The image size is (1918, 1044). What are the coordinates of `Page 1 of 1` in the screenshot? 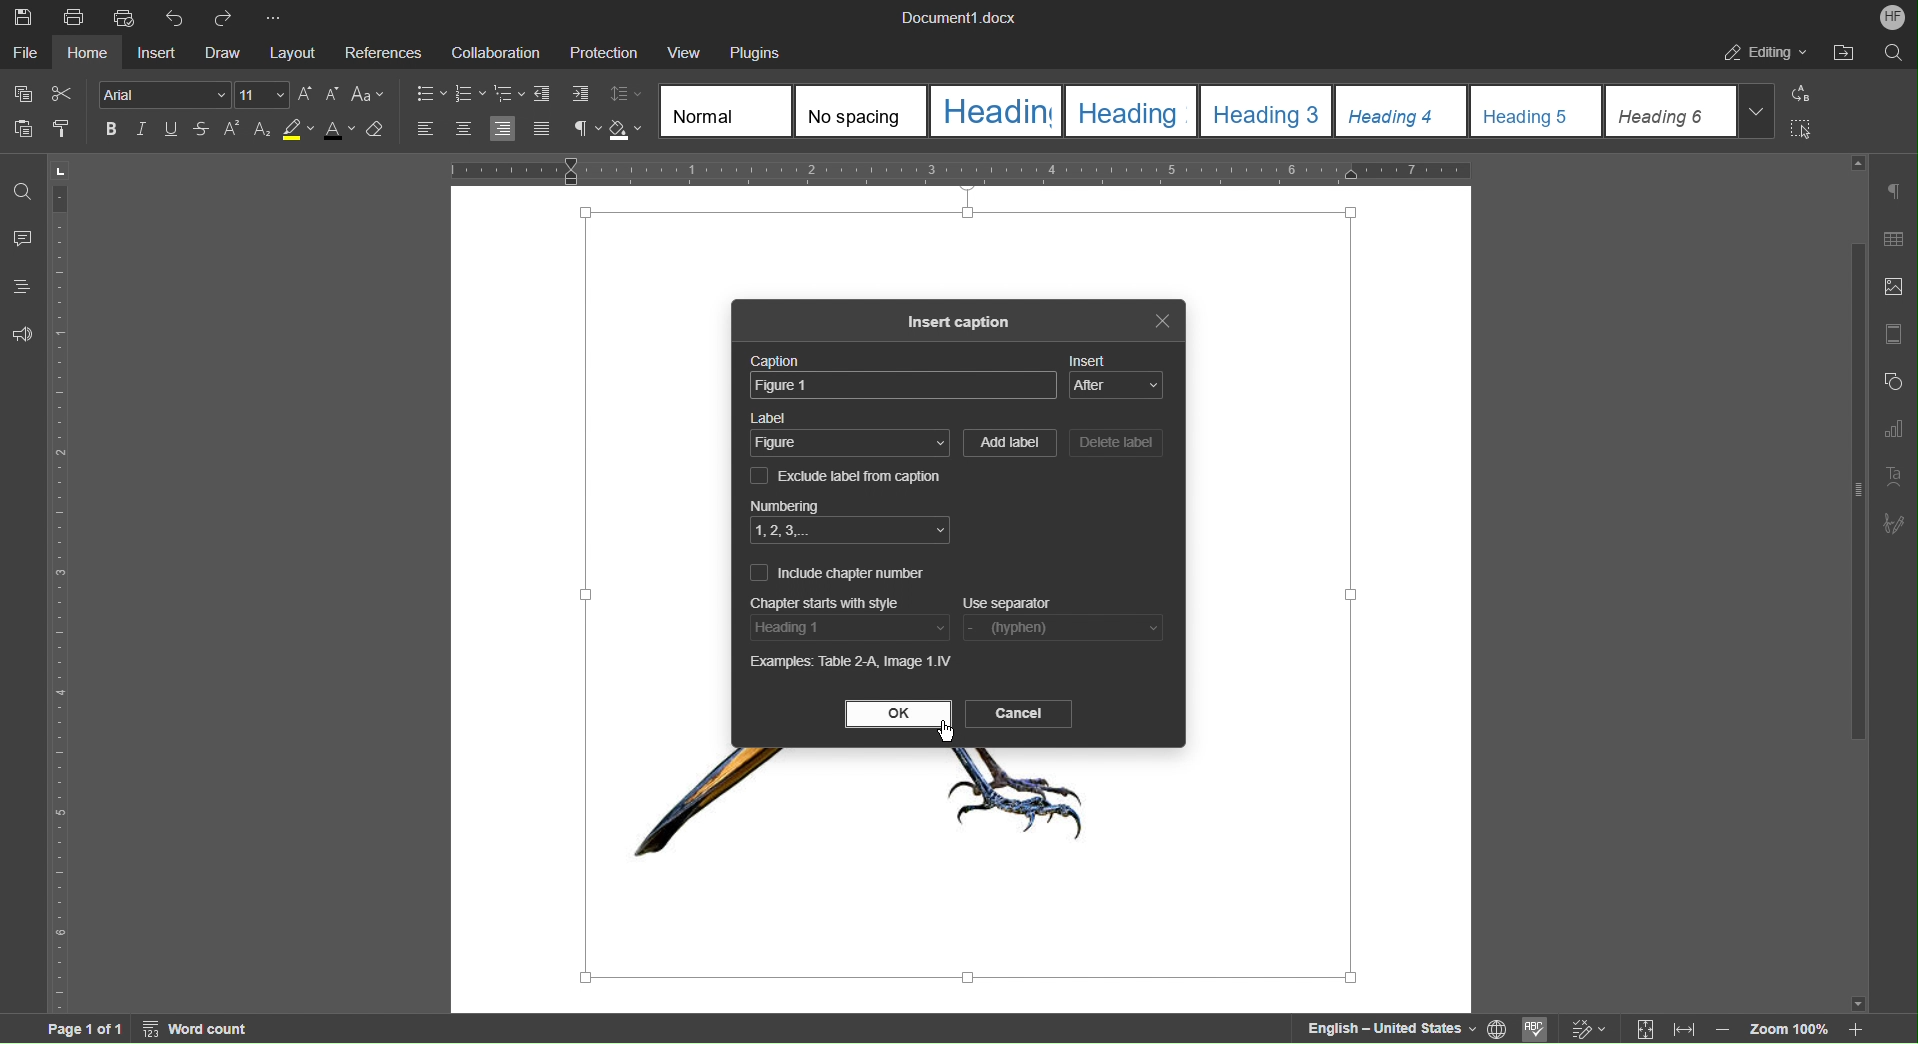 It's located at (70, 1029).